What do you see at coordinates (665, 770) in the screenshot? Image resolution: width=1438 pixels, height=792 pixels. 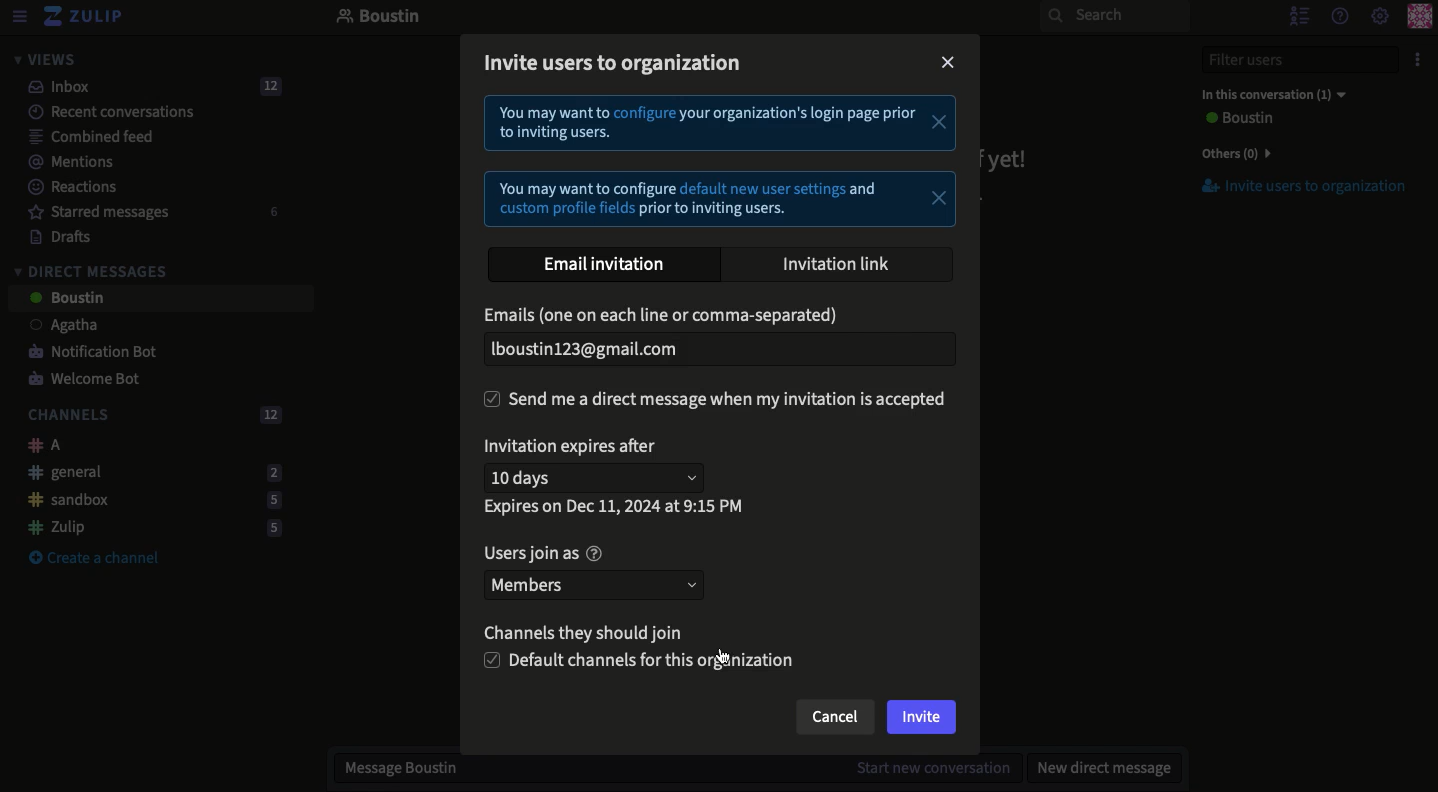 I see `Message User` at bounding box center [665, 770].